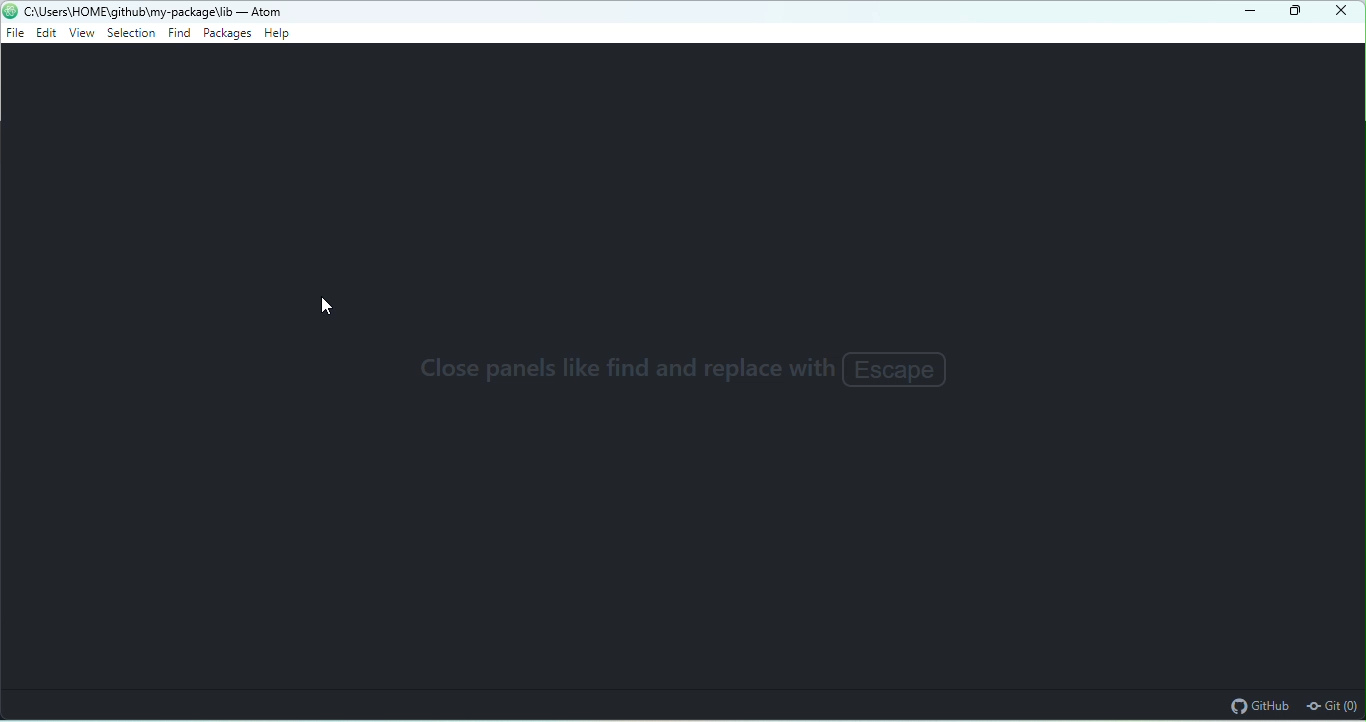 This screenshot has width=1366, height=722. What do you see at coordinates (132, 33) in the screenshot?
I see `selection` at bounding box center [132, 33].